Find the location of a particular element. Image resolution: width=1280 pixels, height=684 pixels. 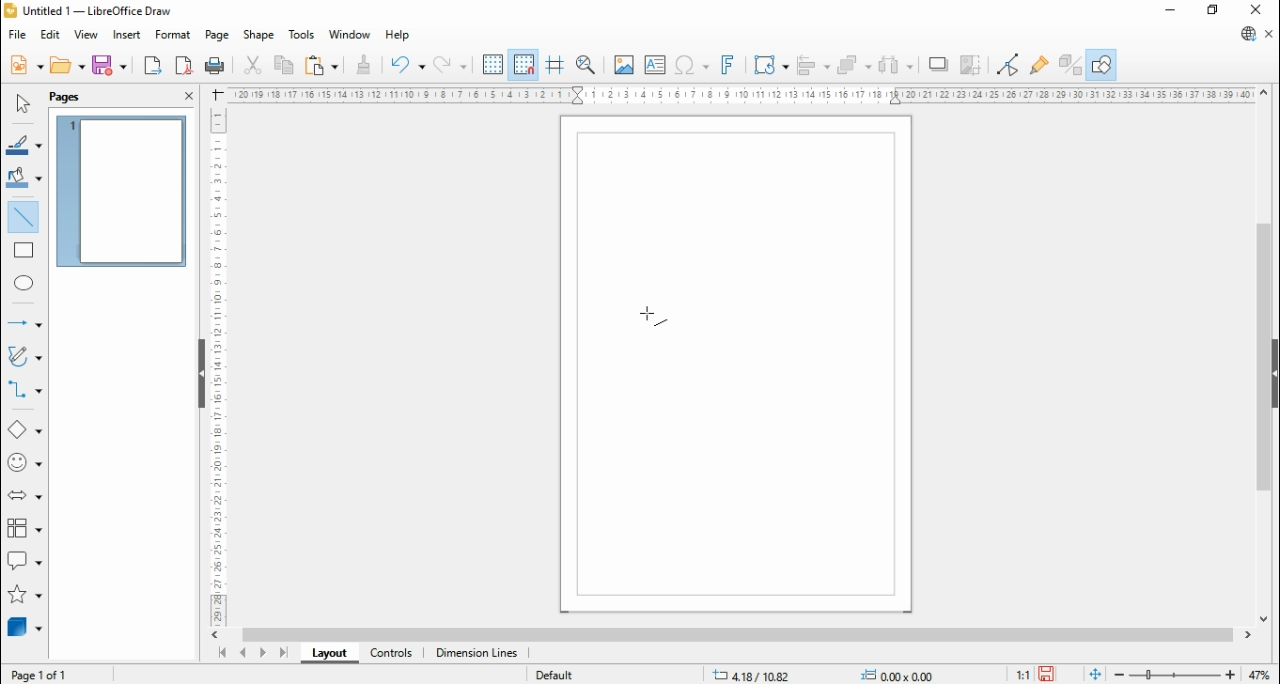

scroll bar is located at coordinates (737, 635).